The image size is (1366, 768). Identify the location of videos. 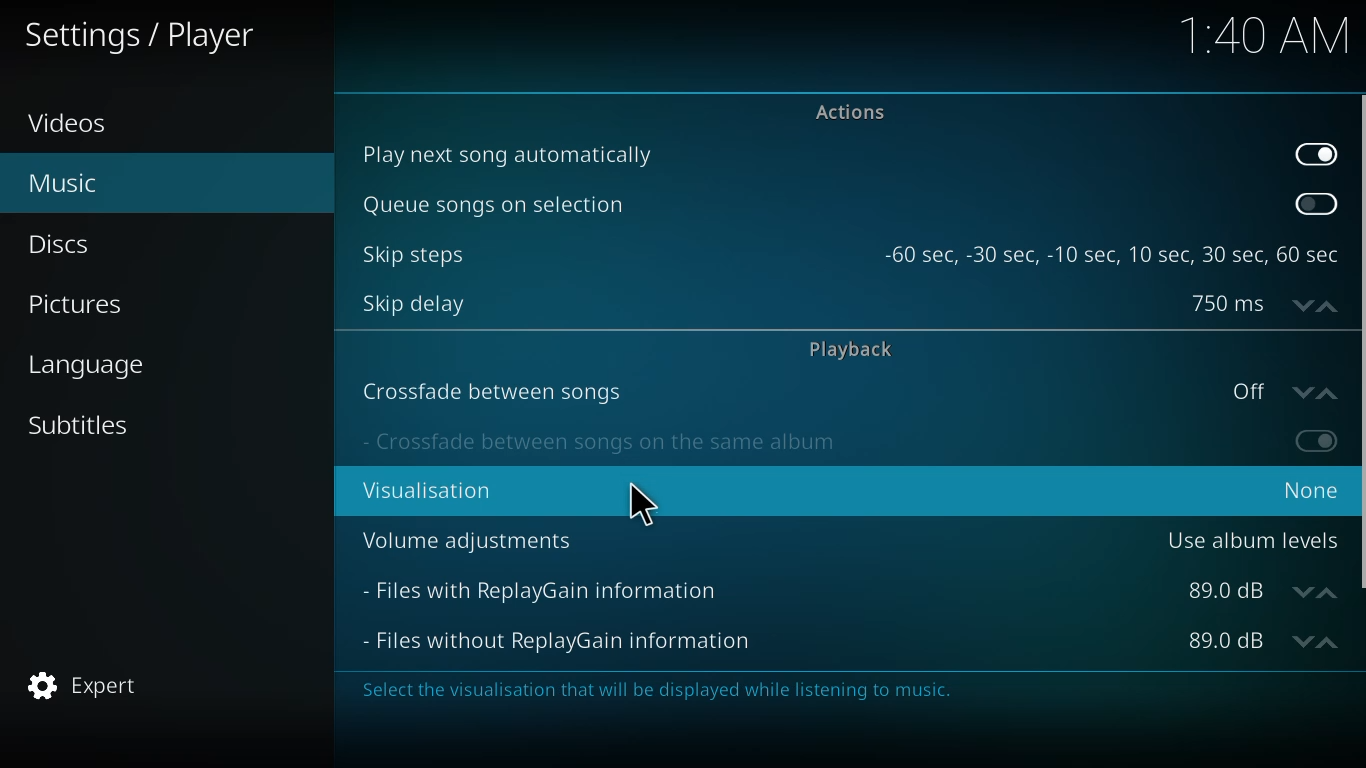
(75, 122).